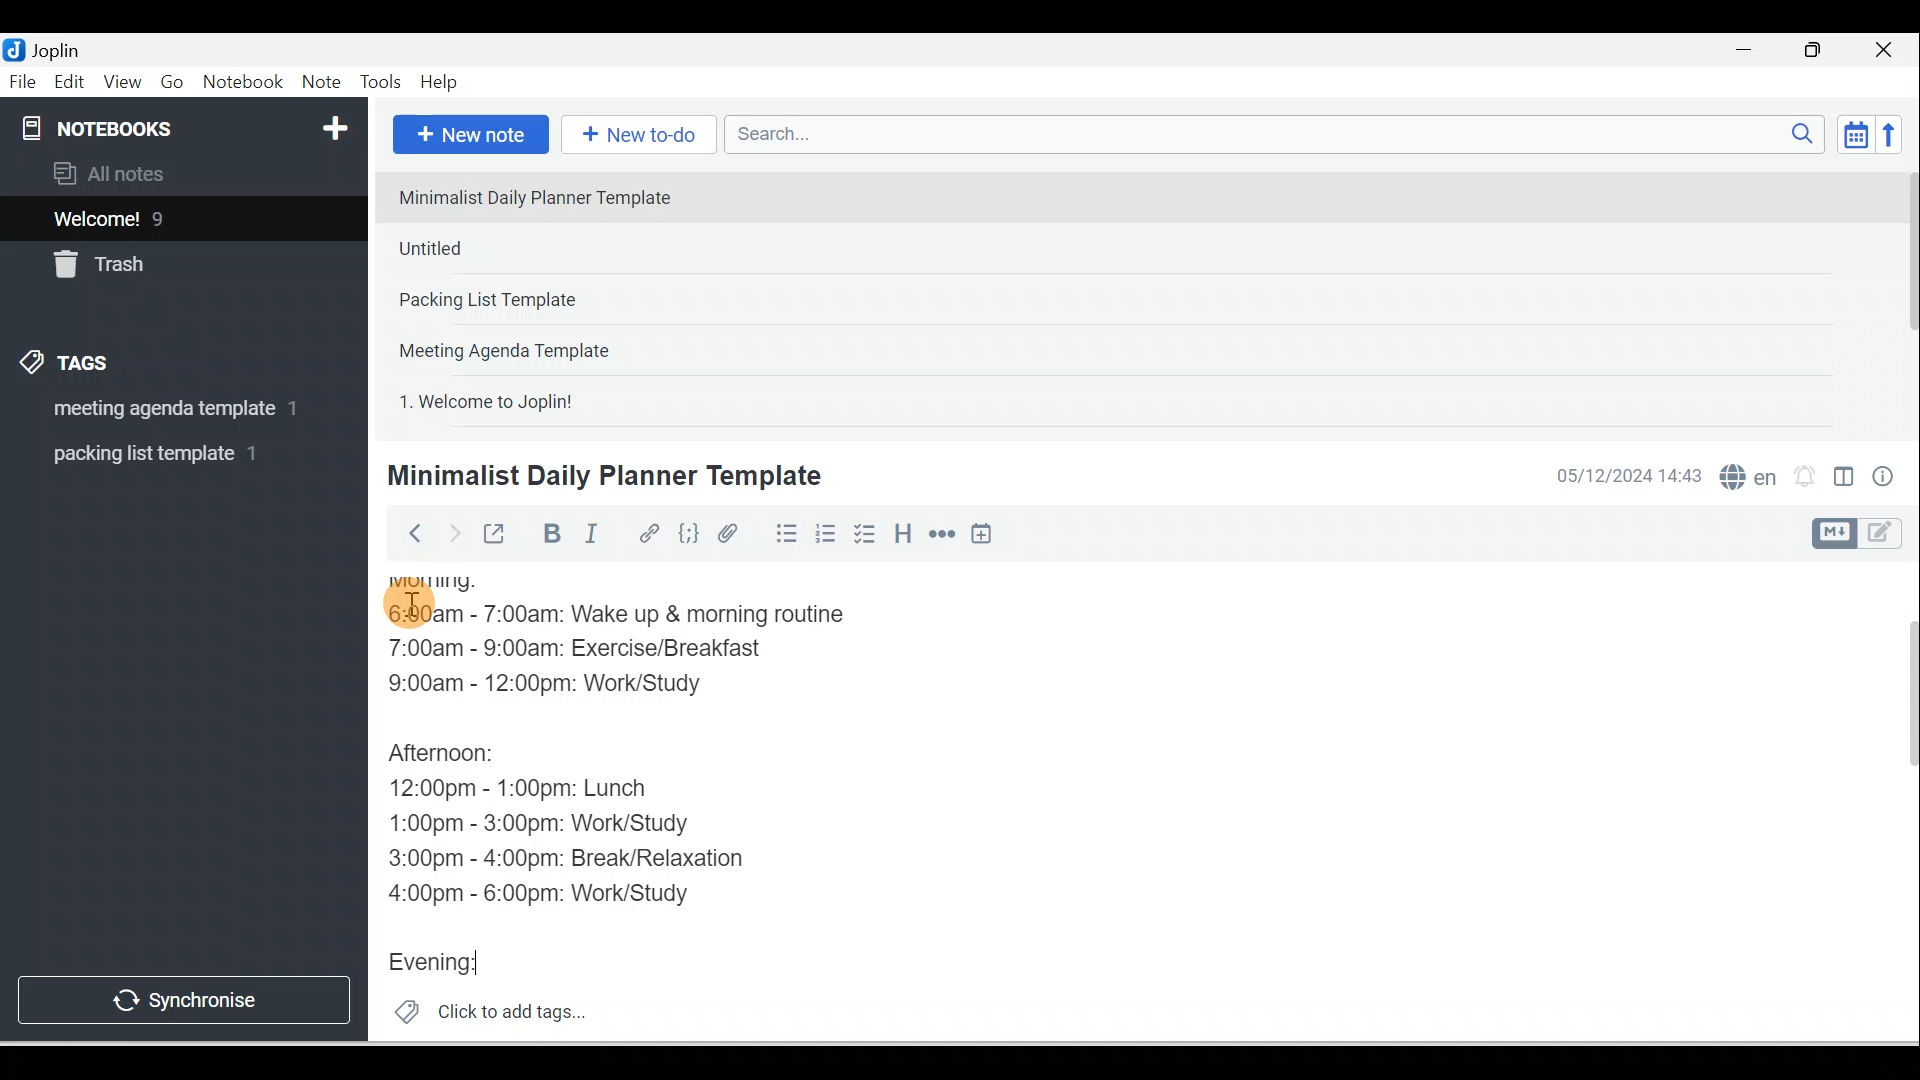 This screenshot has height=1080, width=1920. Describe the element at coordinates (122, 83) in the screenshot. I see `View` at that location.